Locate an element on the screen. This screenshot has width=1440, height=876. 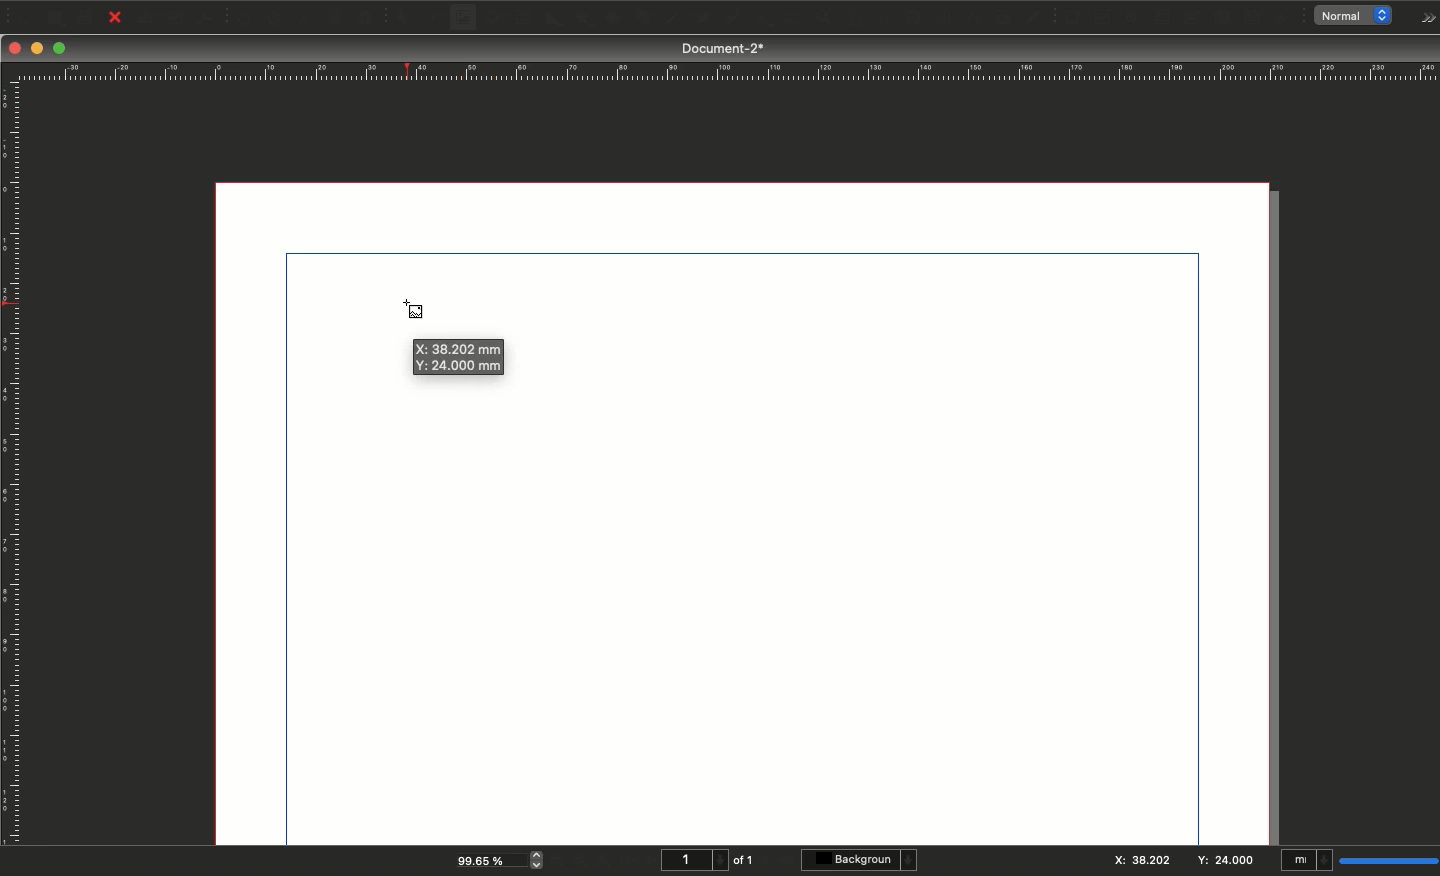
Shape is located at coordinates (555, 19).